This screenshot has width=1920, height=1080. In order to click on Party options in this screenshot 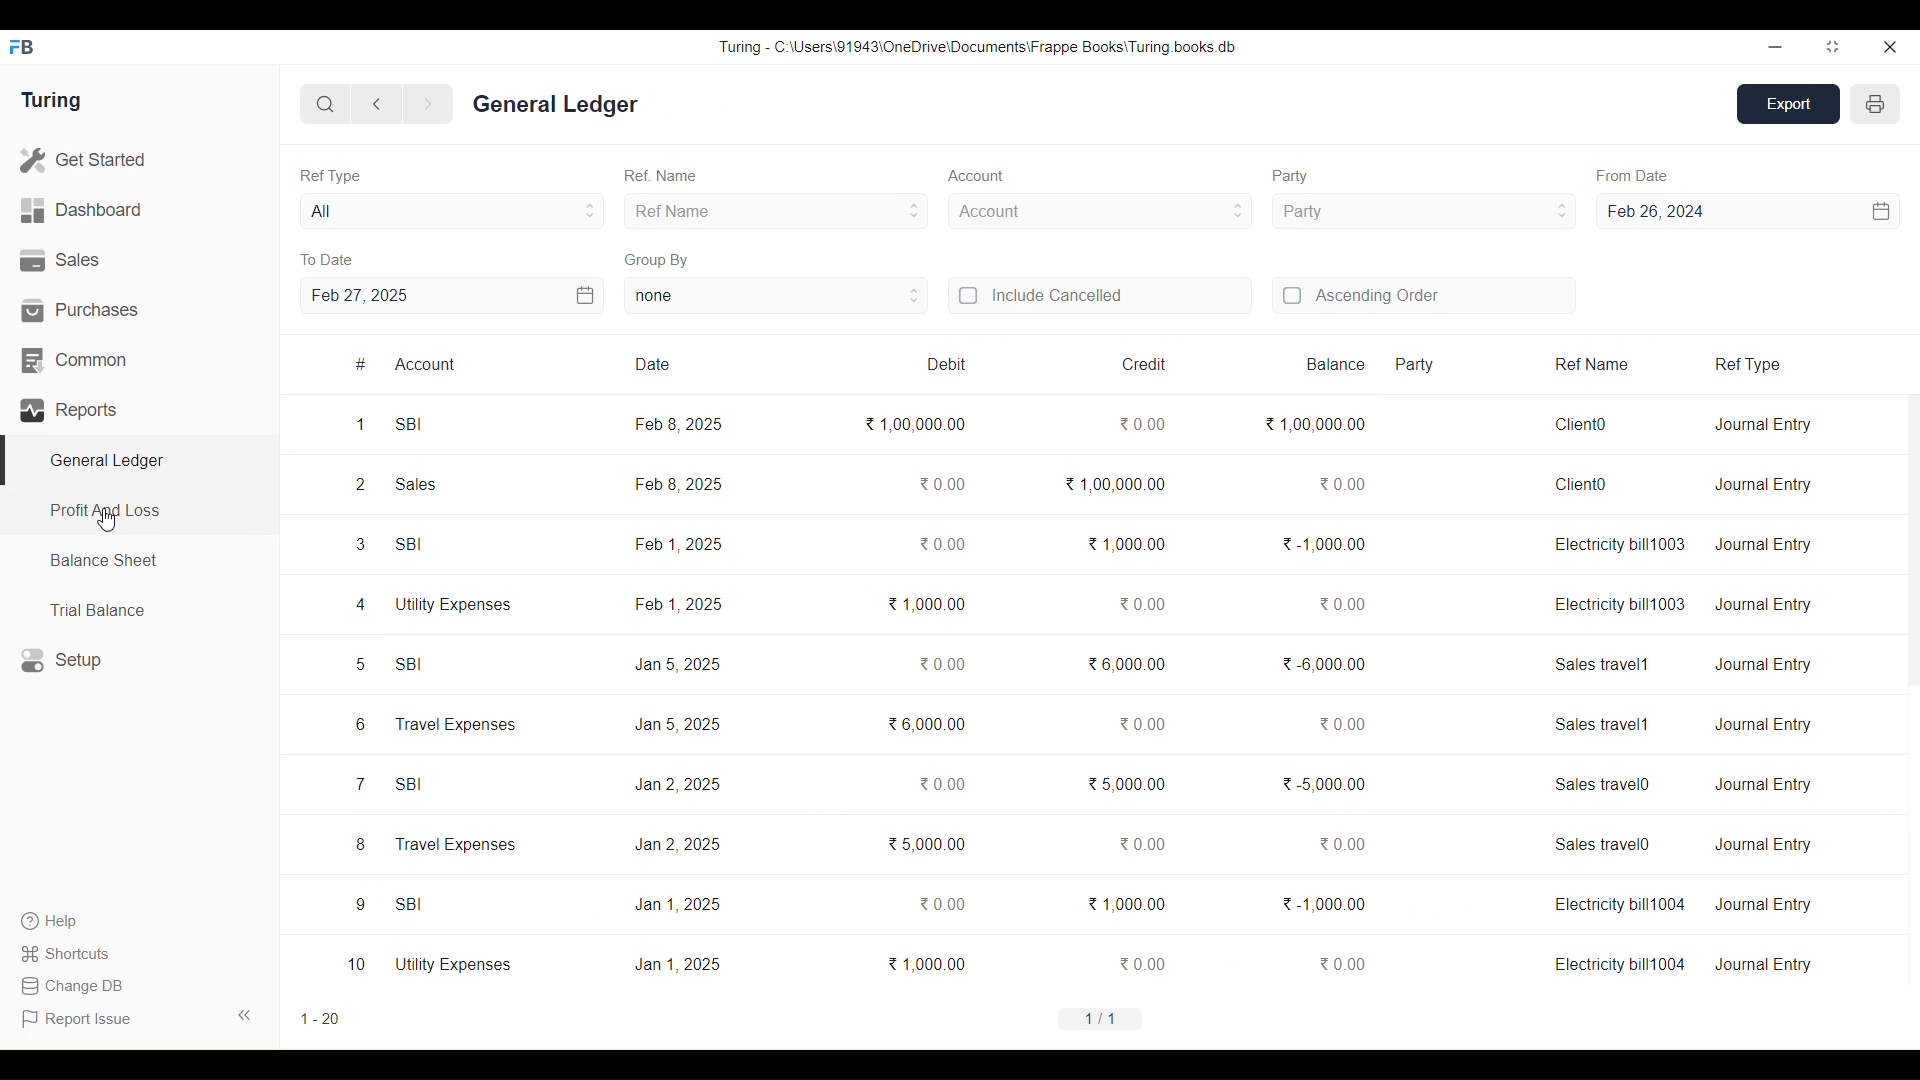, I will do `click(1423, 211)`.